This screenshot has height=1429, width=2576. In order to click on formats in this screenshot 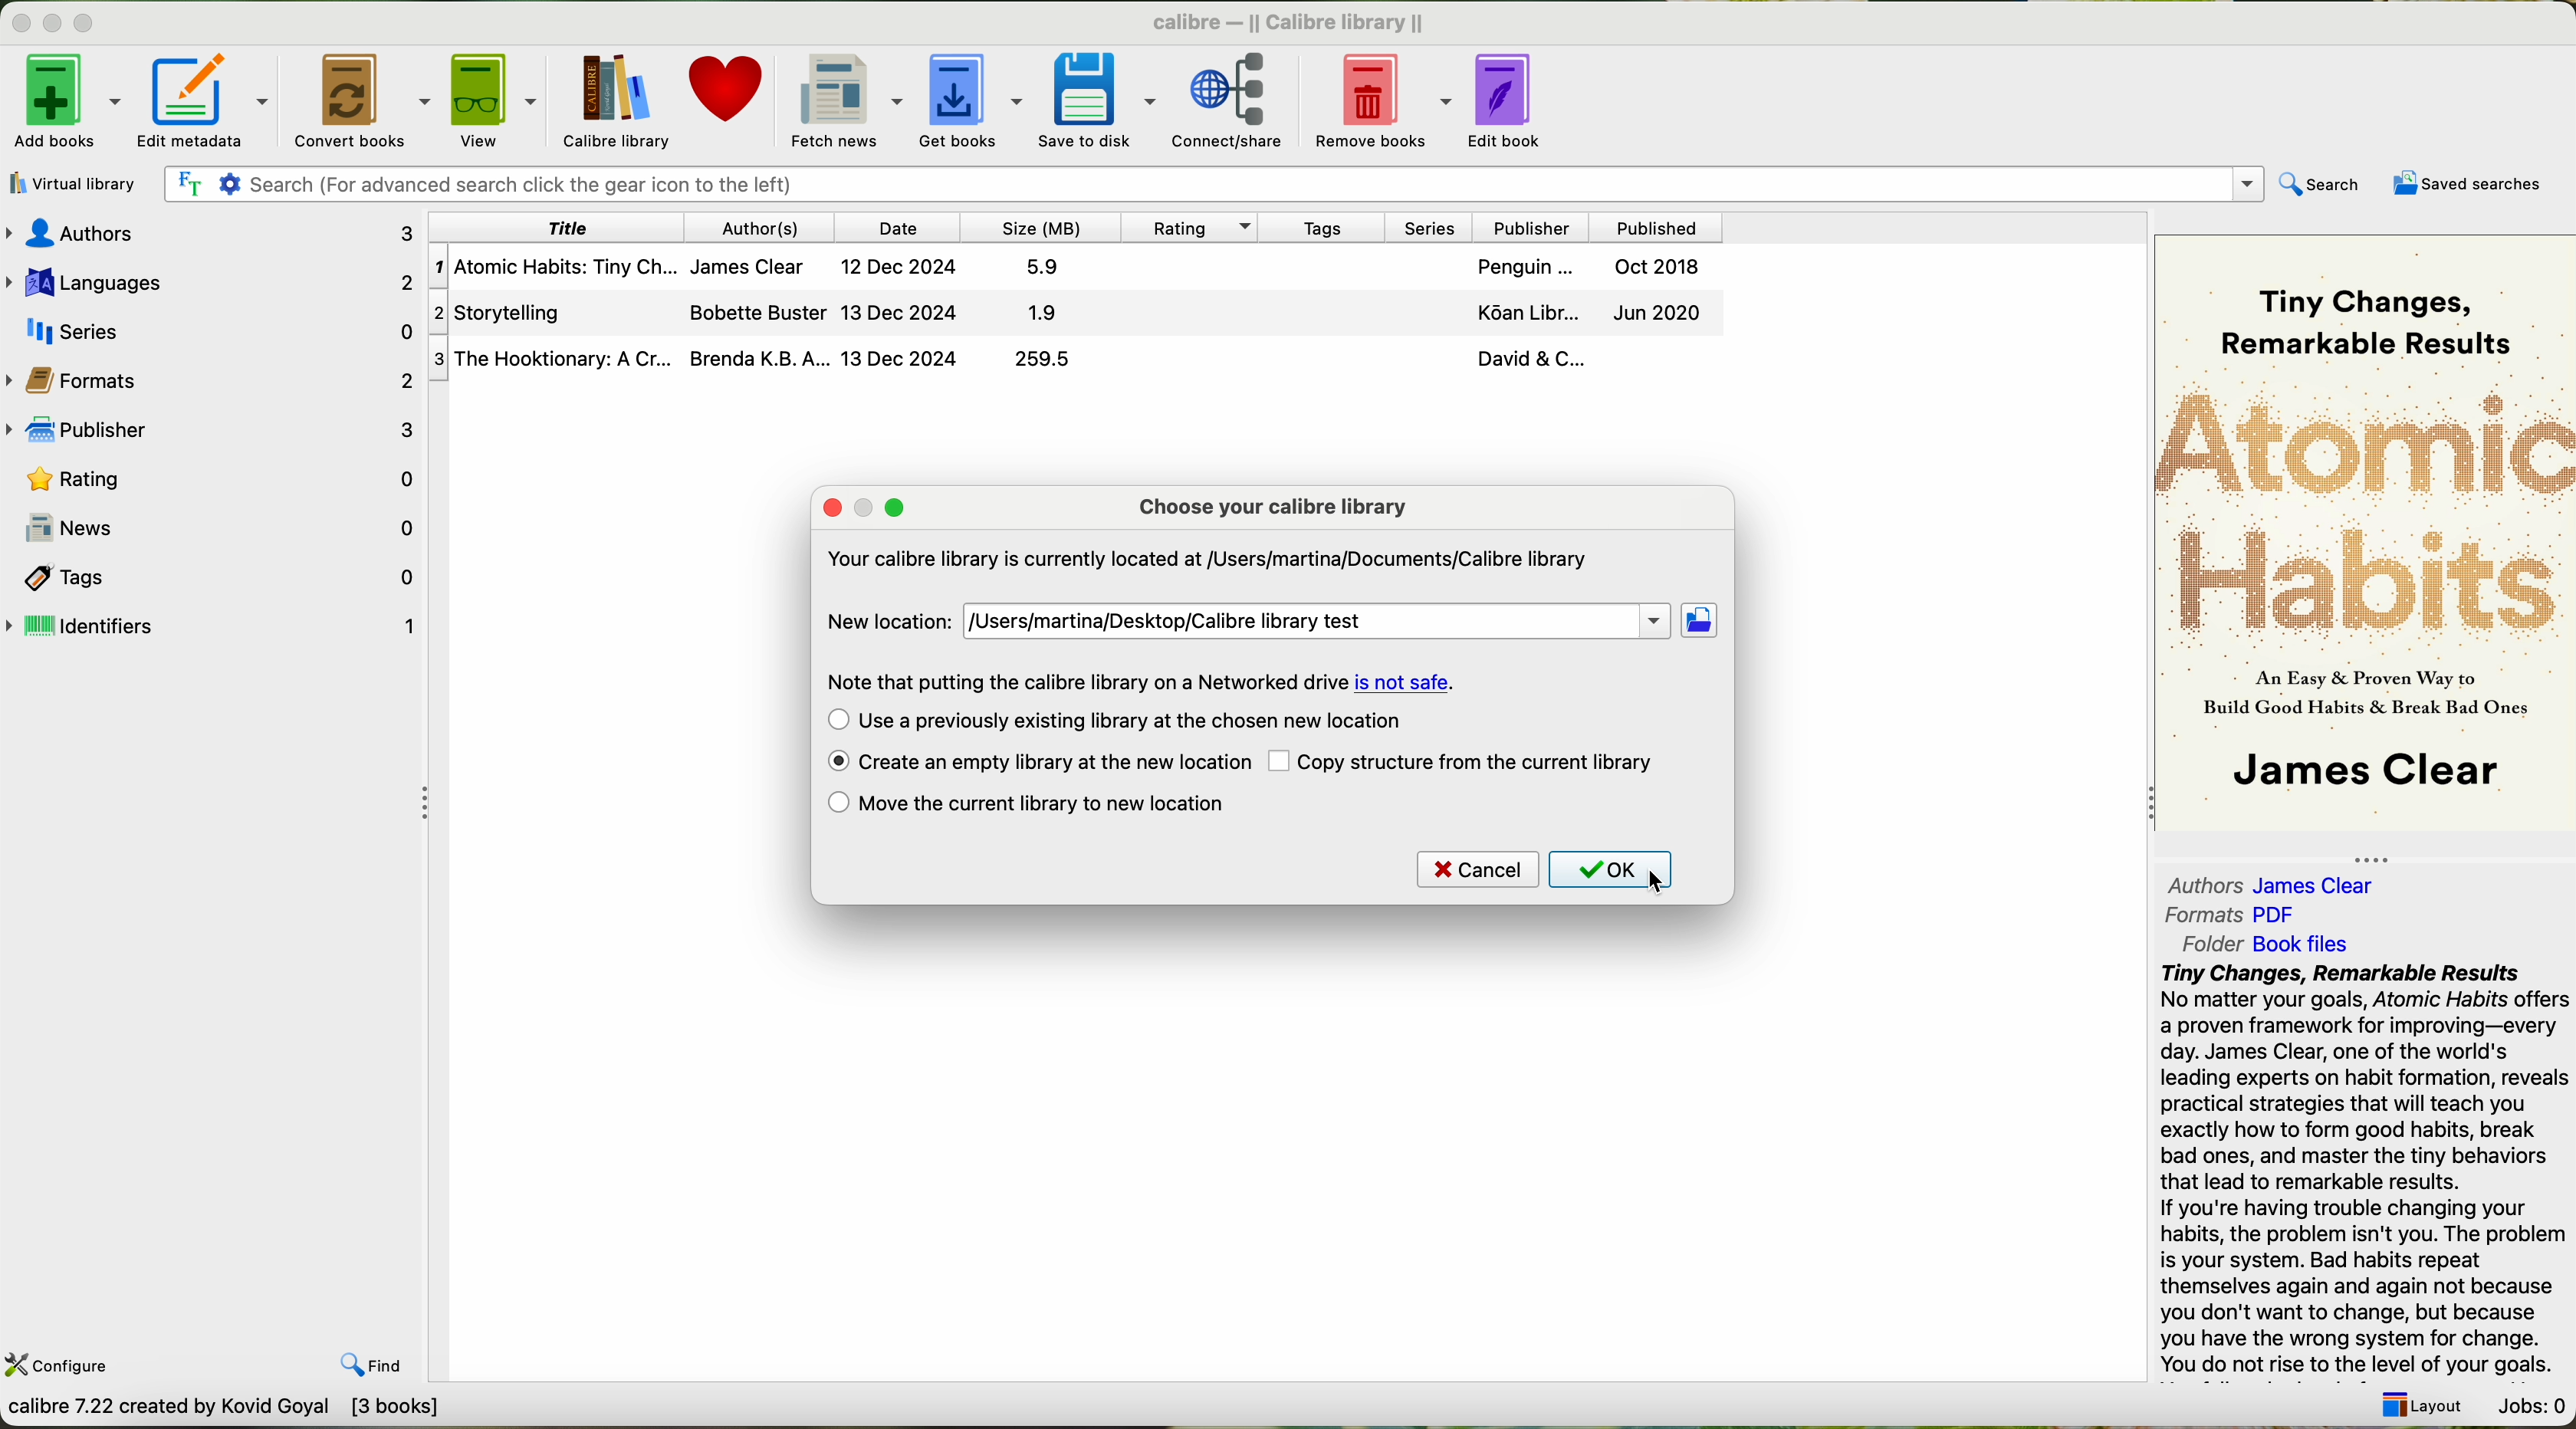, I will do `click(213, 378)`.